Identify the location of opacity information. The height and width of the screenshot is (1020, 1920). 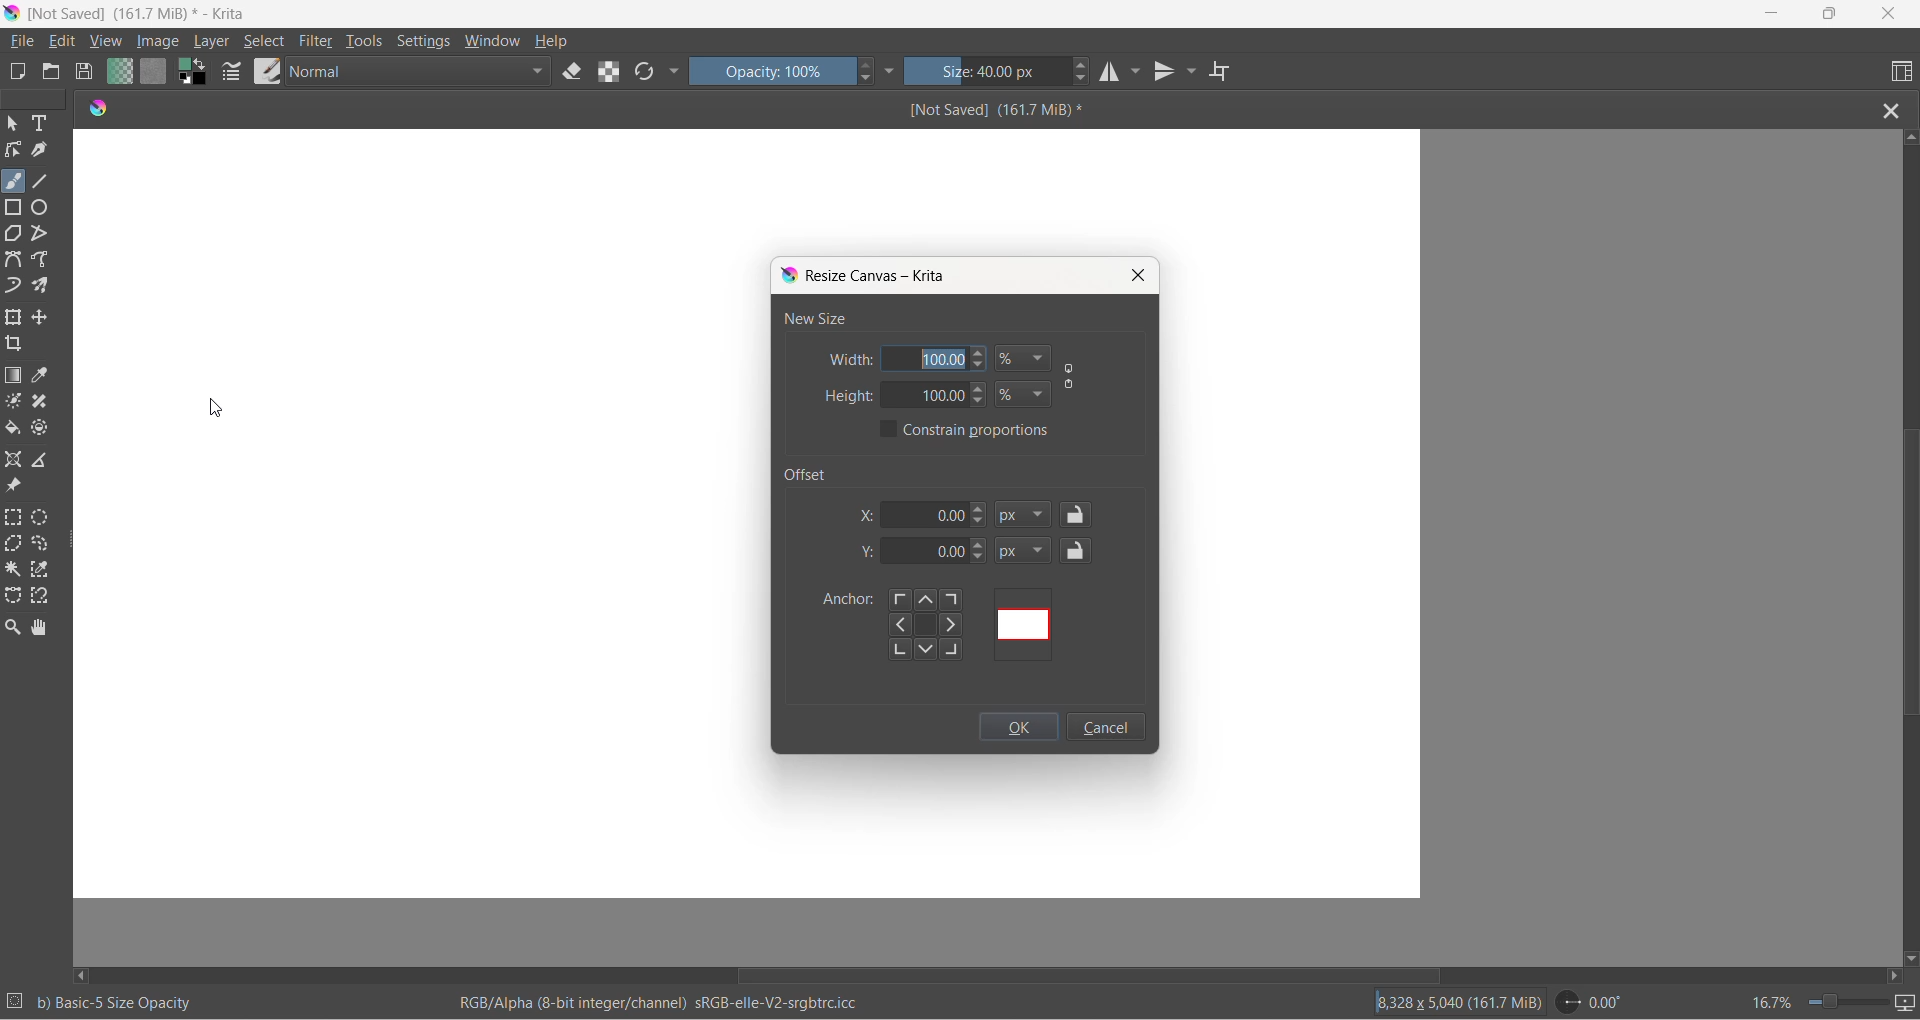
(117, 1003).